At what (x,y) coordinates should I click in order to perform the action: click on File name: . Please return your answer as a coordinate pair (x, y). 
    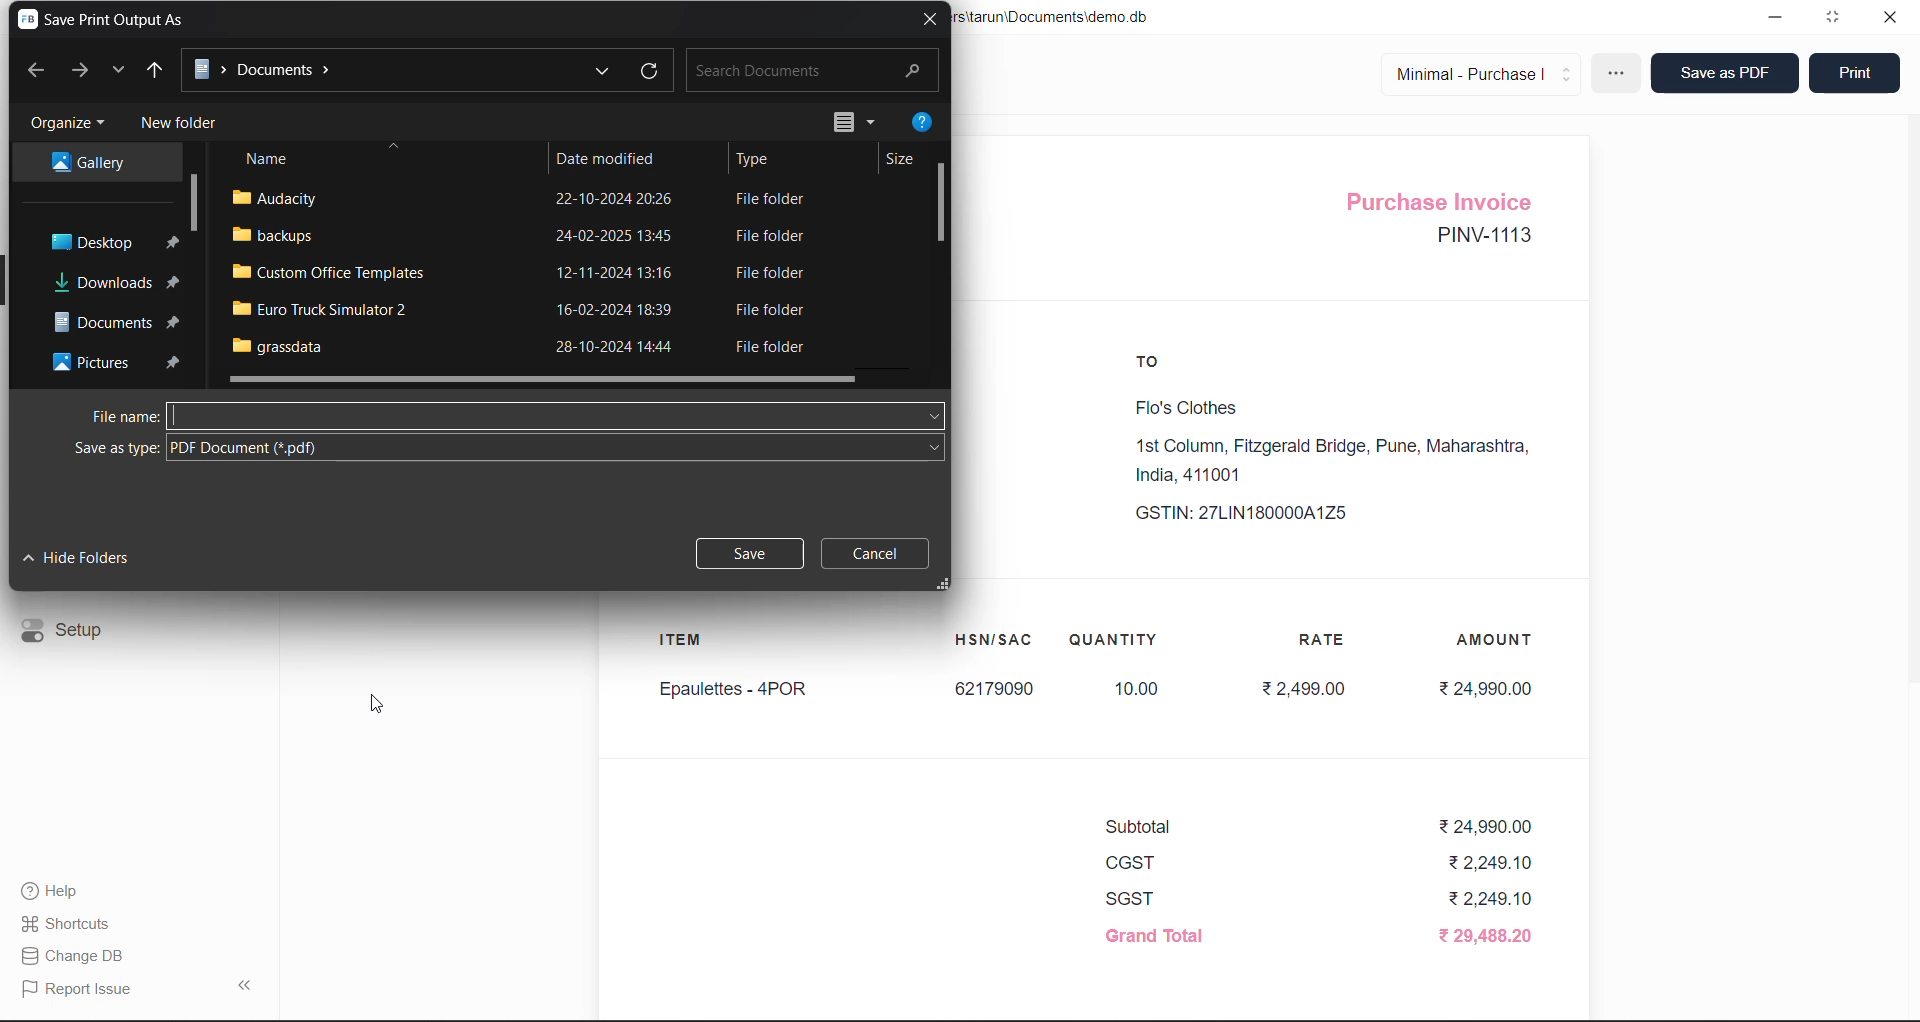
    Looking at the image, I should click on (126, 417).